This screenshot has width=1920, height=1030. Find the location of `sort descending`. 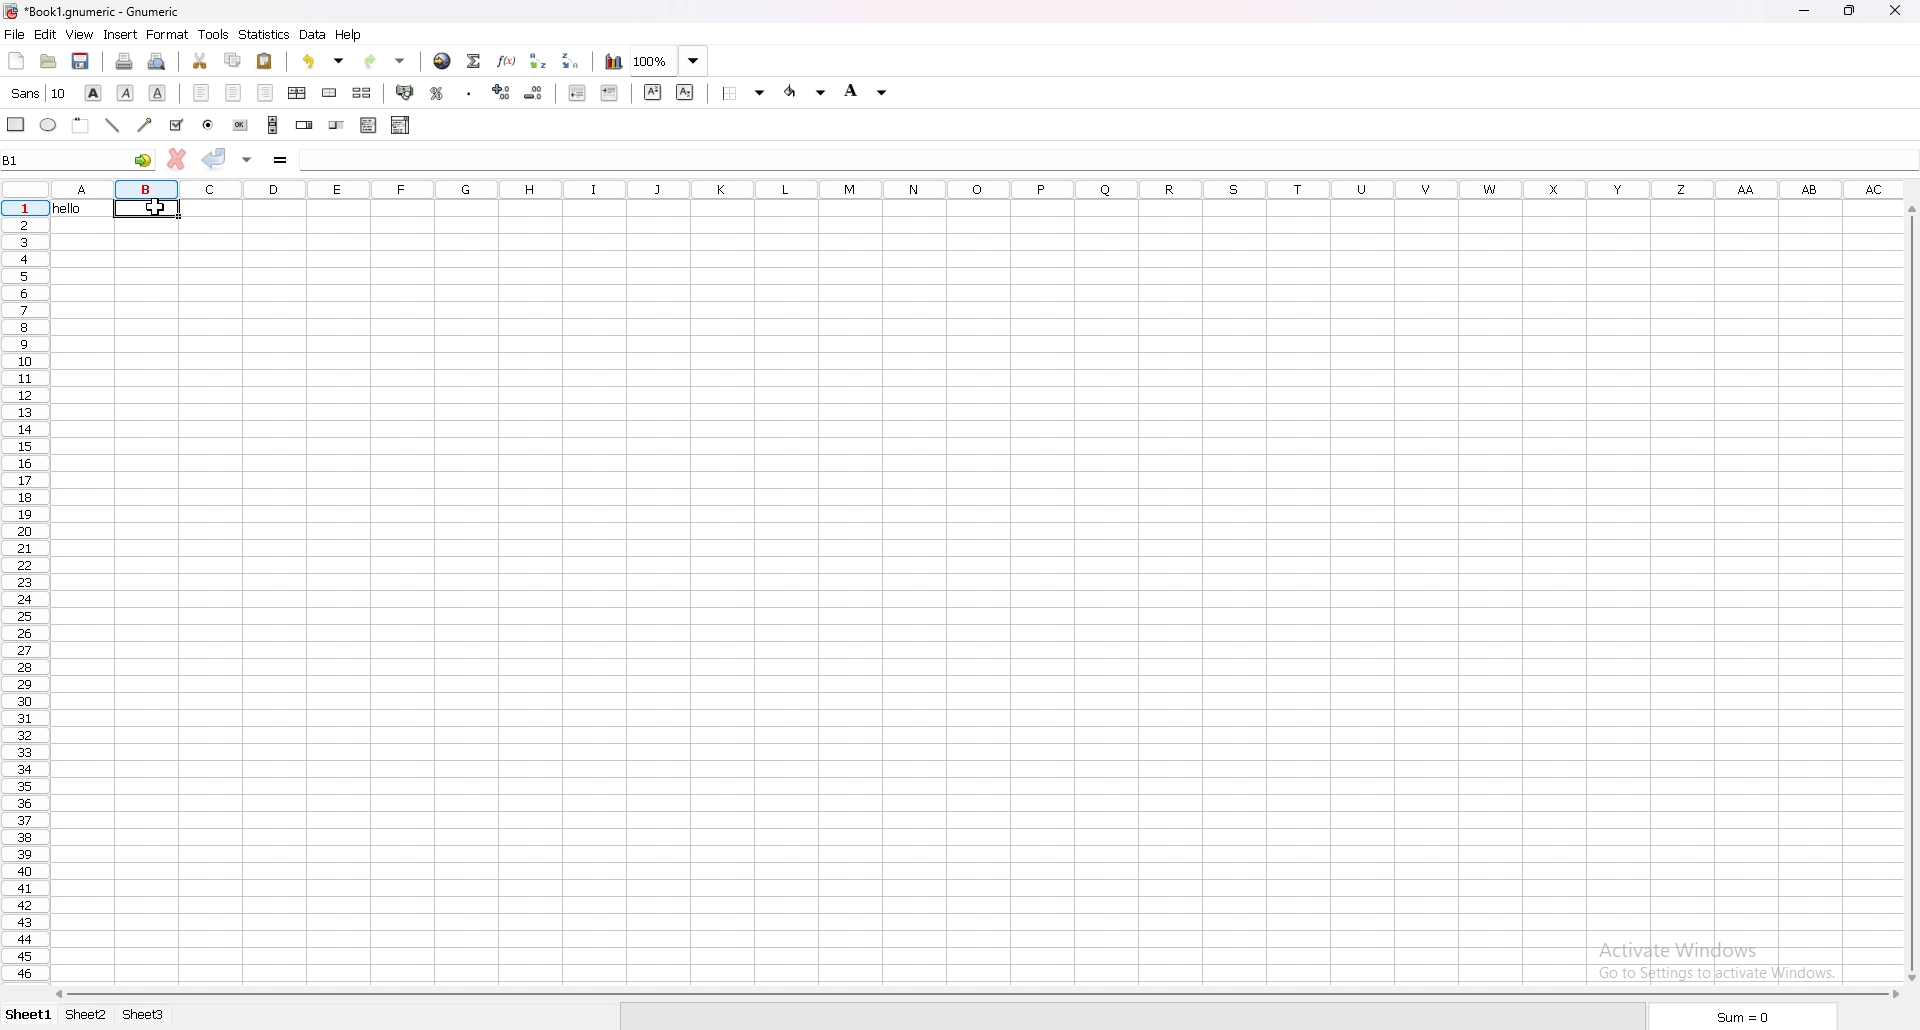

sort descending is located at coordinates (571, 60).